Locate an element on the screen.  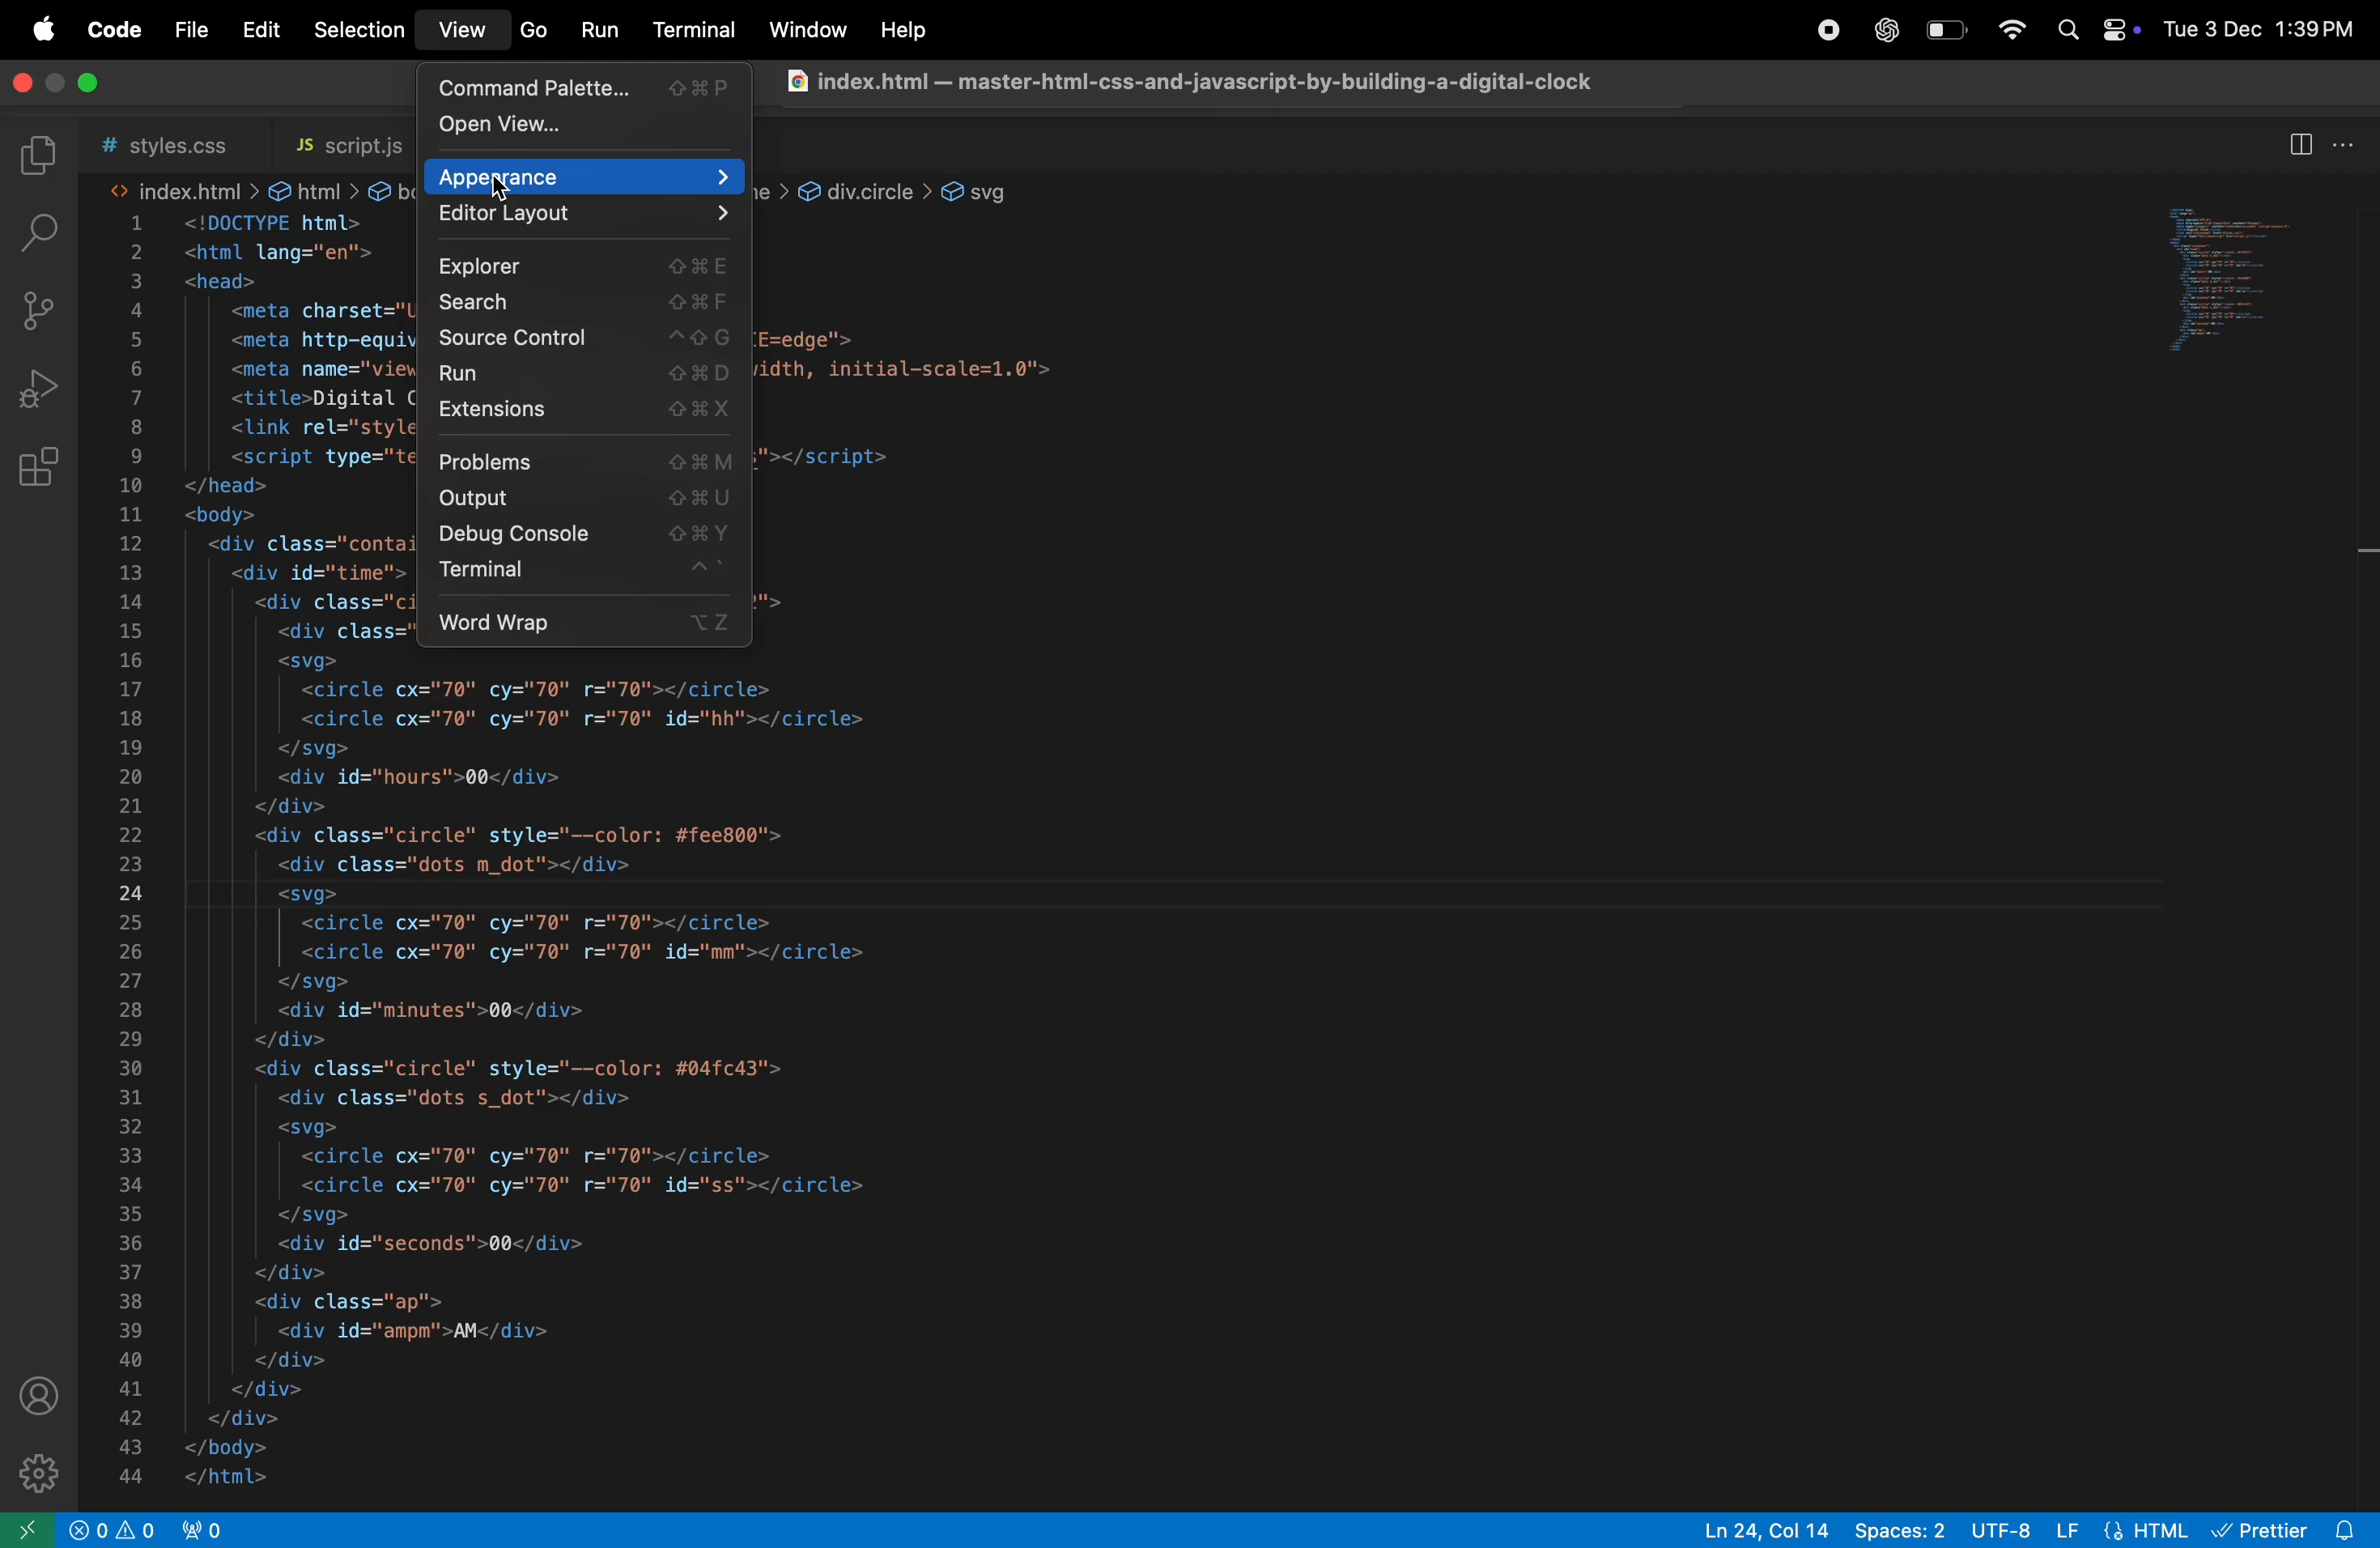
explorer is located at coordinates (44, 157).